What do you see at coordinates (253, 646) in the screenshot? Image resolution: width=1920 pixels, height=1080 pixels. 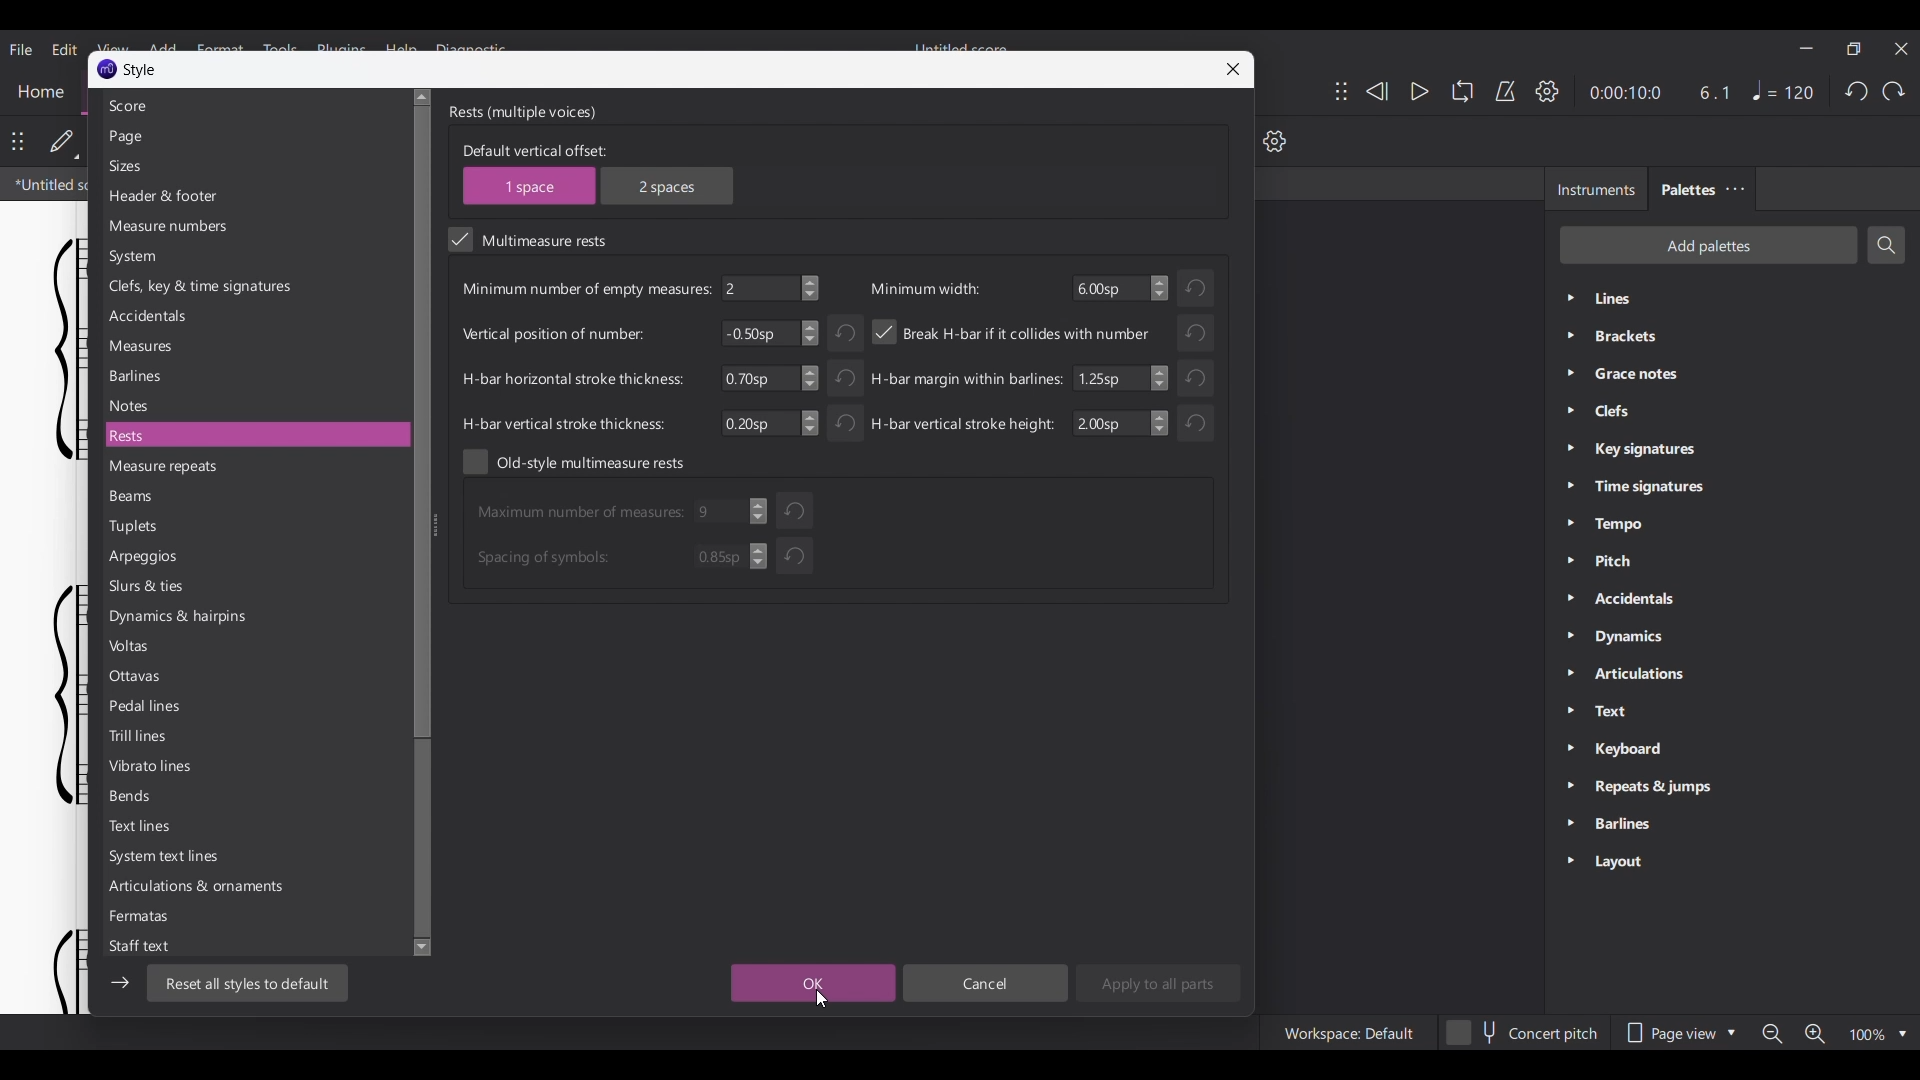 I see `Voltas` at bounding box center [253, 646].